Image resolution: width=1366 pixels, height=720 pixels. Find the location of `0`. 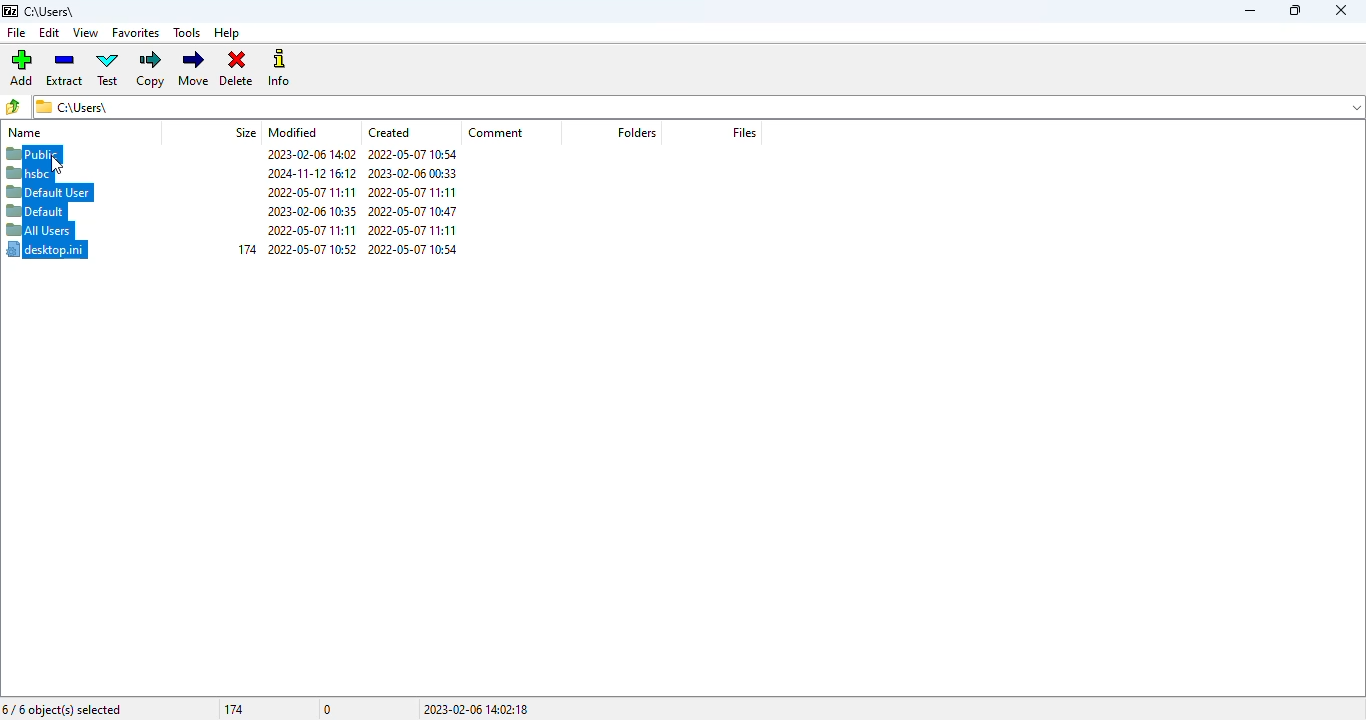

0 is located at coordinates (331, 709).